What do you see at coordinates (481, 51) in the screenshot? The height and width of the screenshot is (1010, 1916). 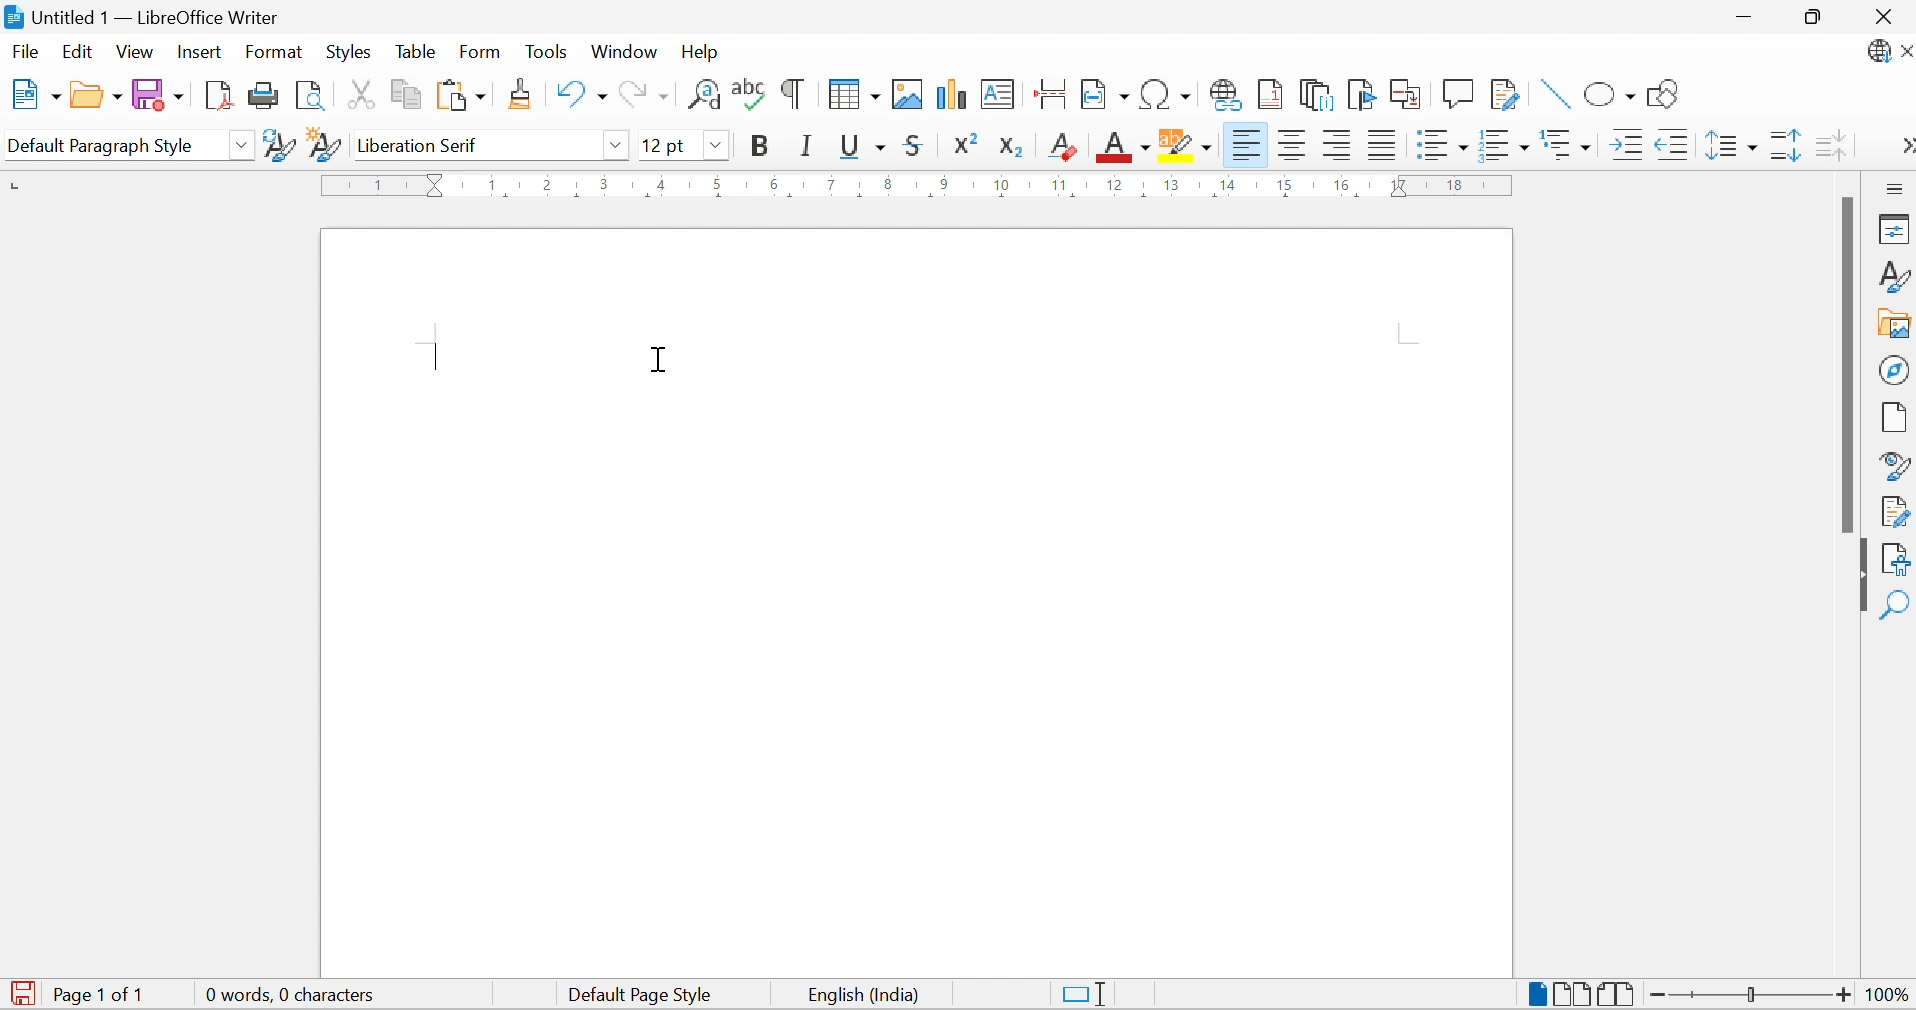 I see `Form` at bounding box center [481, 51].